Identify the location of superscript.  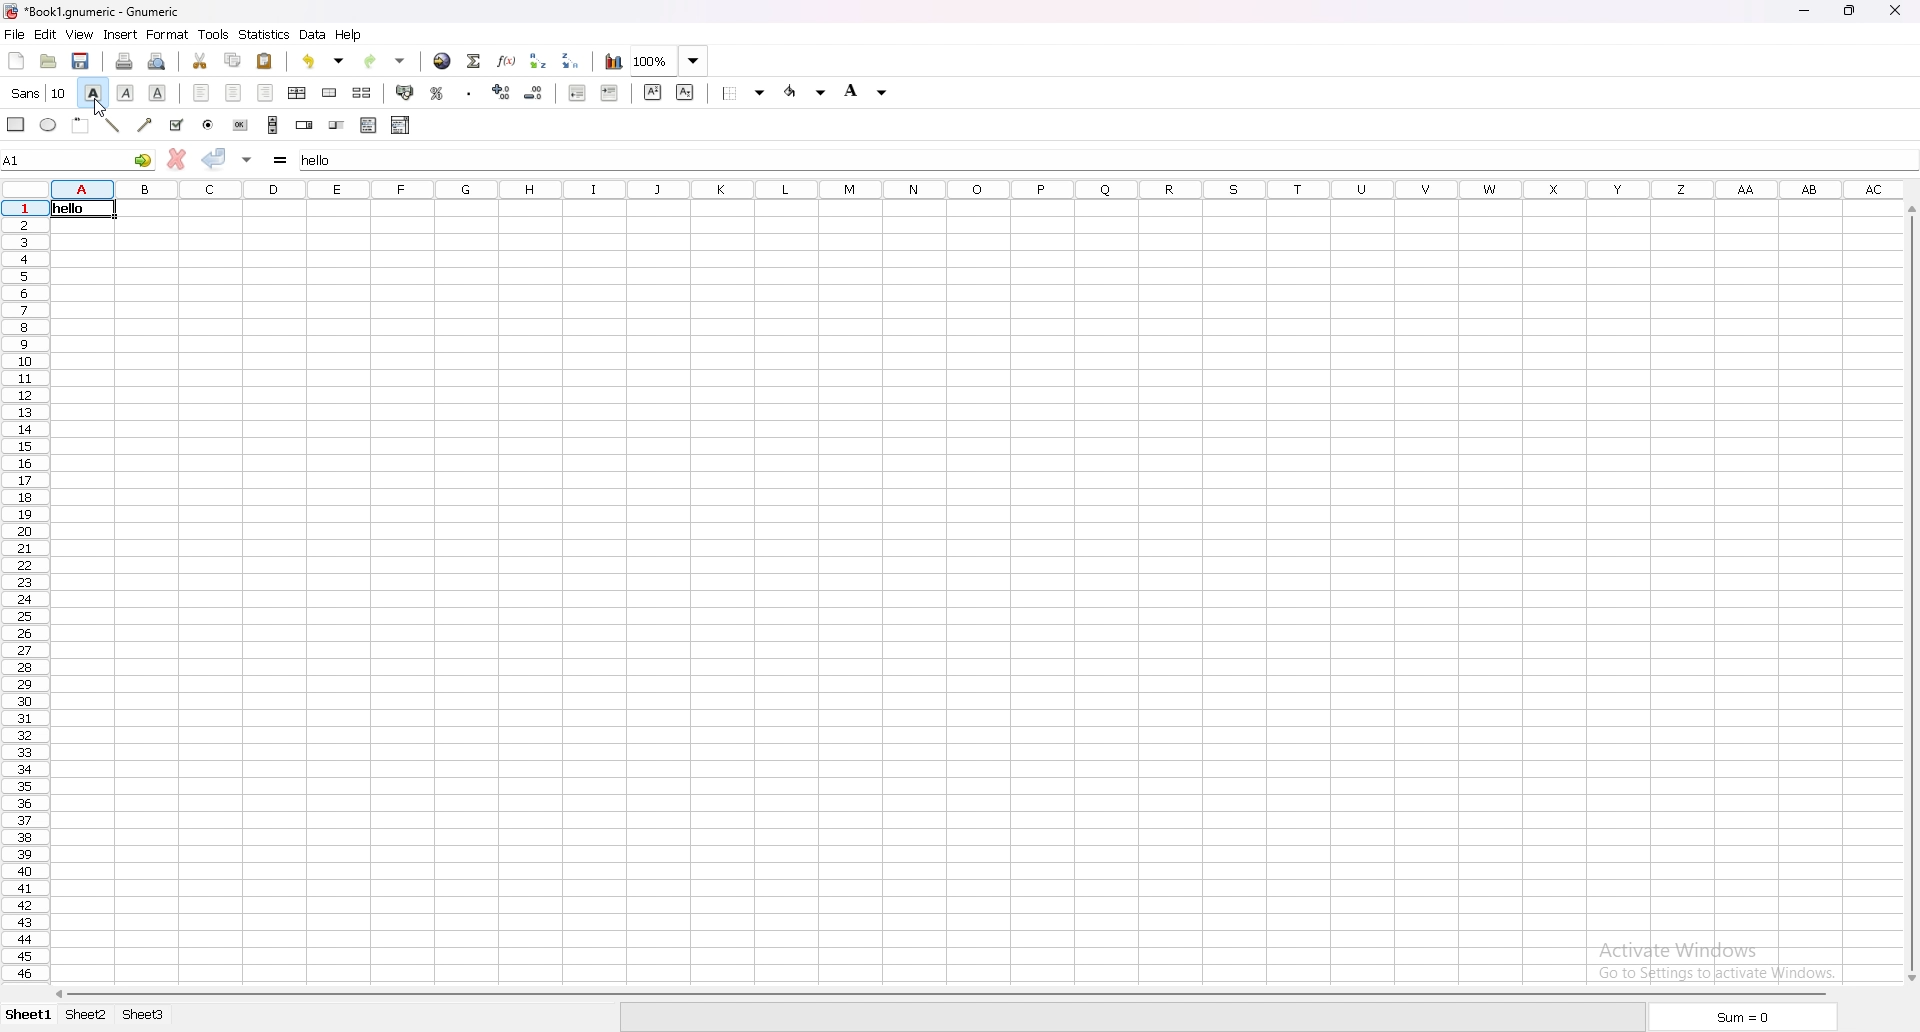
(653, 93).